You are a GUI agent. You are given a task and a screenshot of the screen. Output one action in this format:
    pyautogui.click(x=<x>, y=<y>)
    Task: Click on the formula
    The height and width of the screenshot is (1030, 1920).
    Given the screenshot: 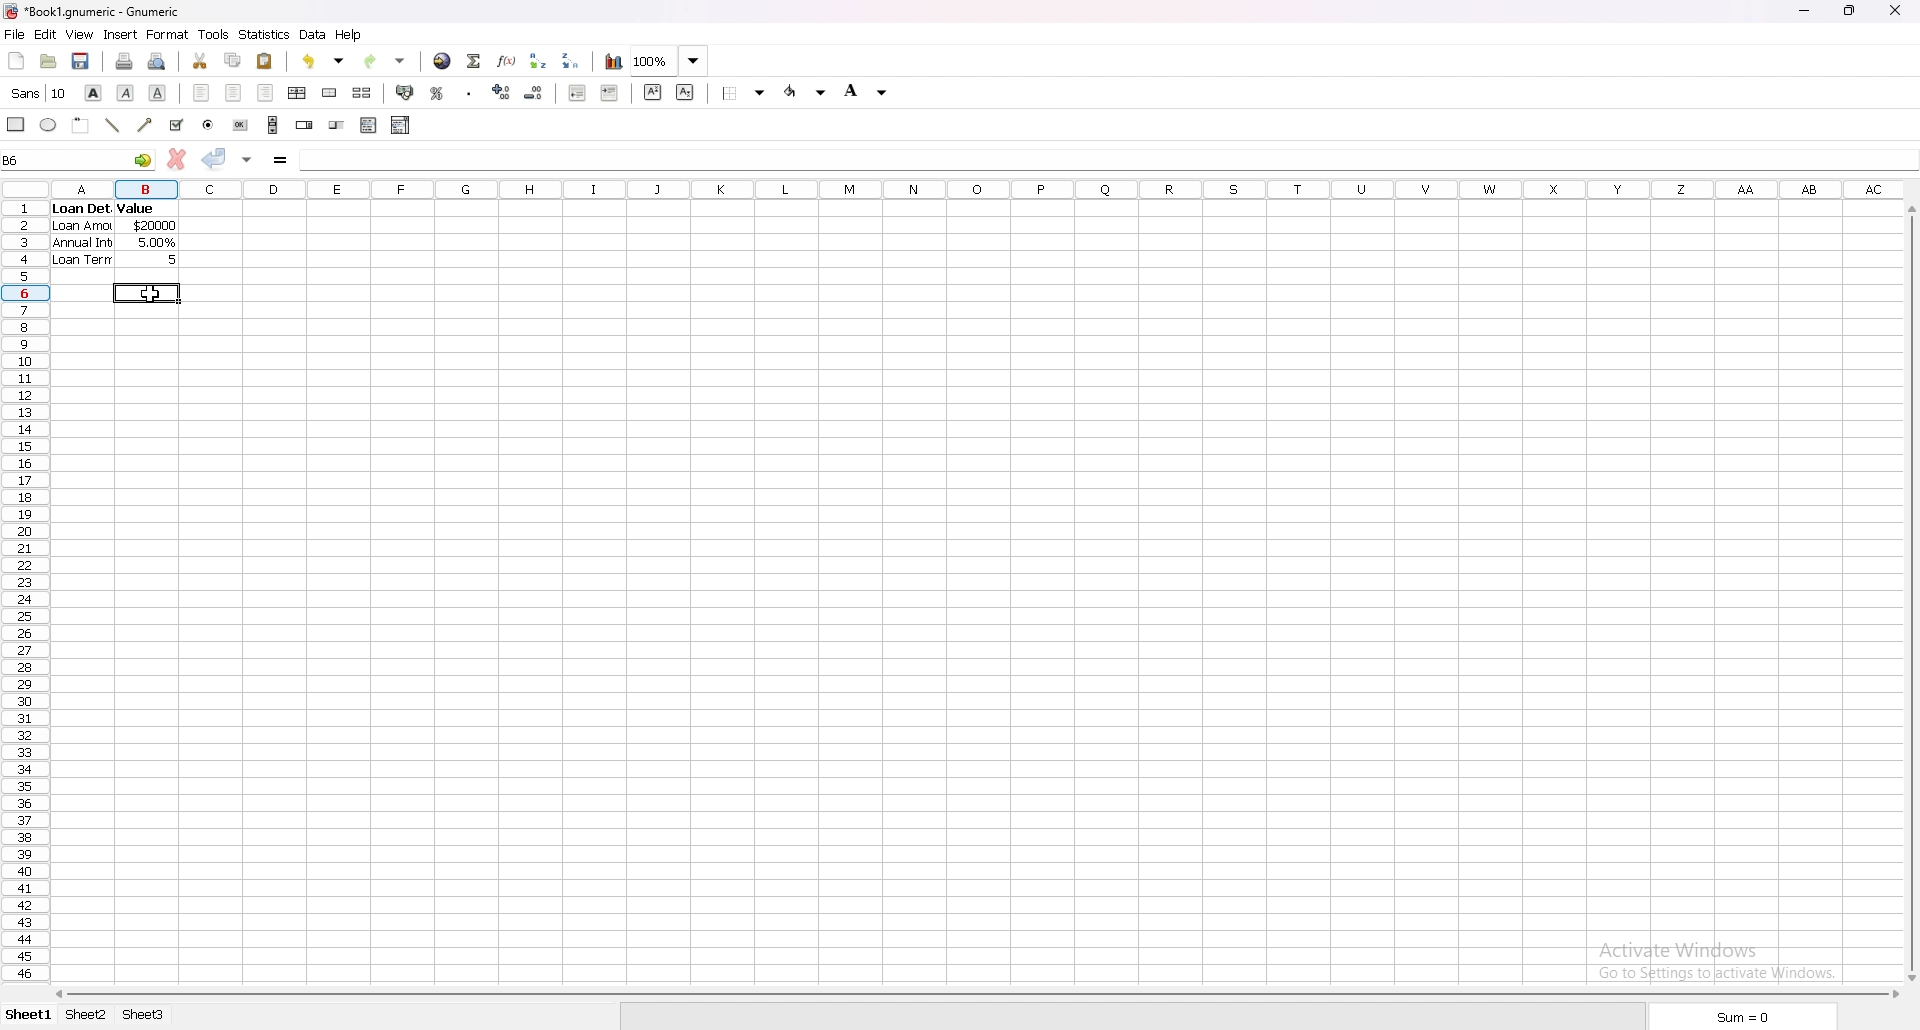 What is the action you would take?
    pyautogui.click(x=280, y=161)
    